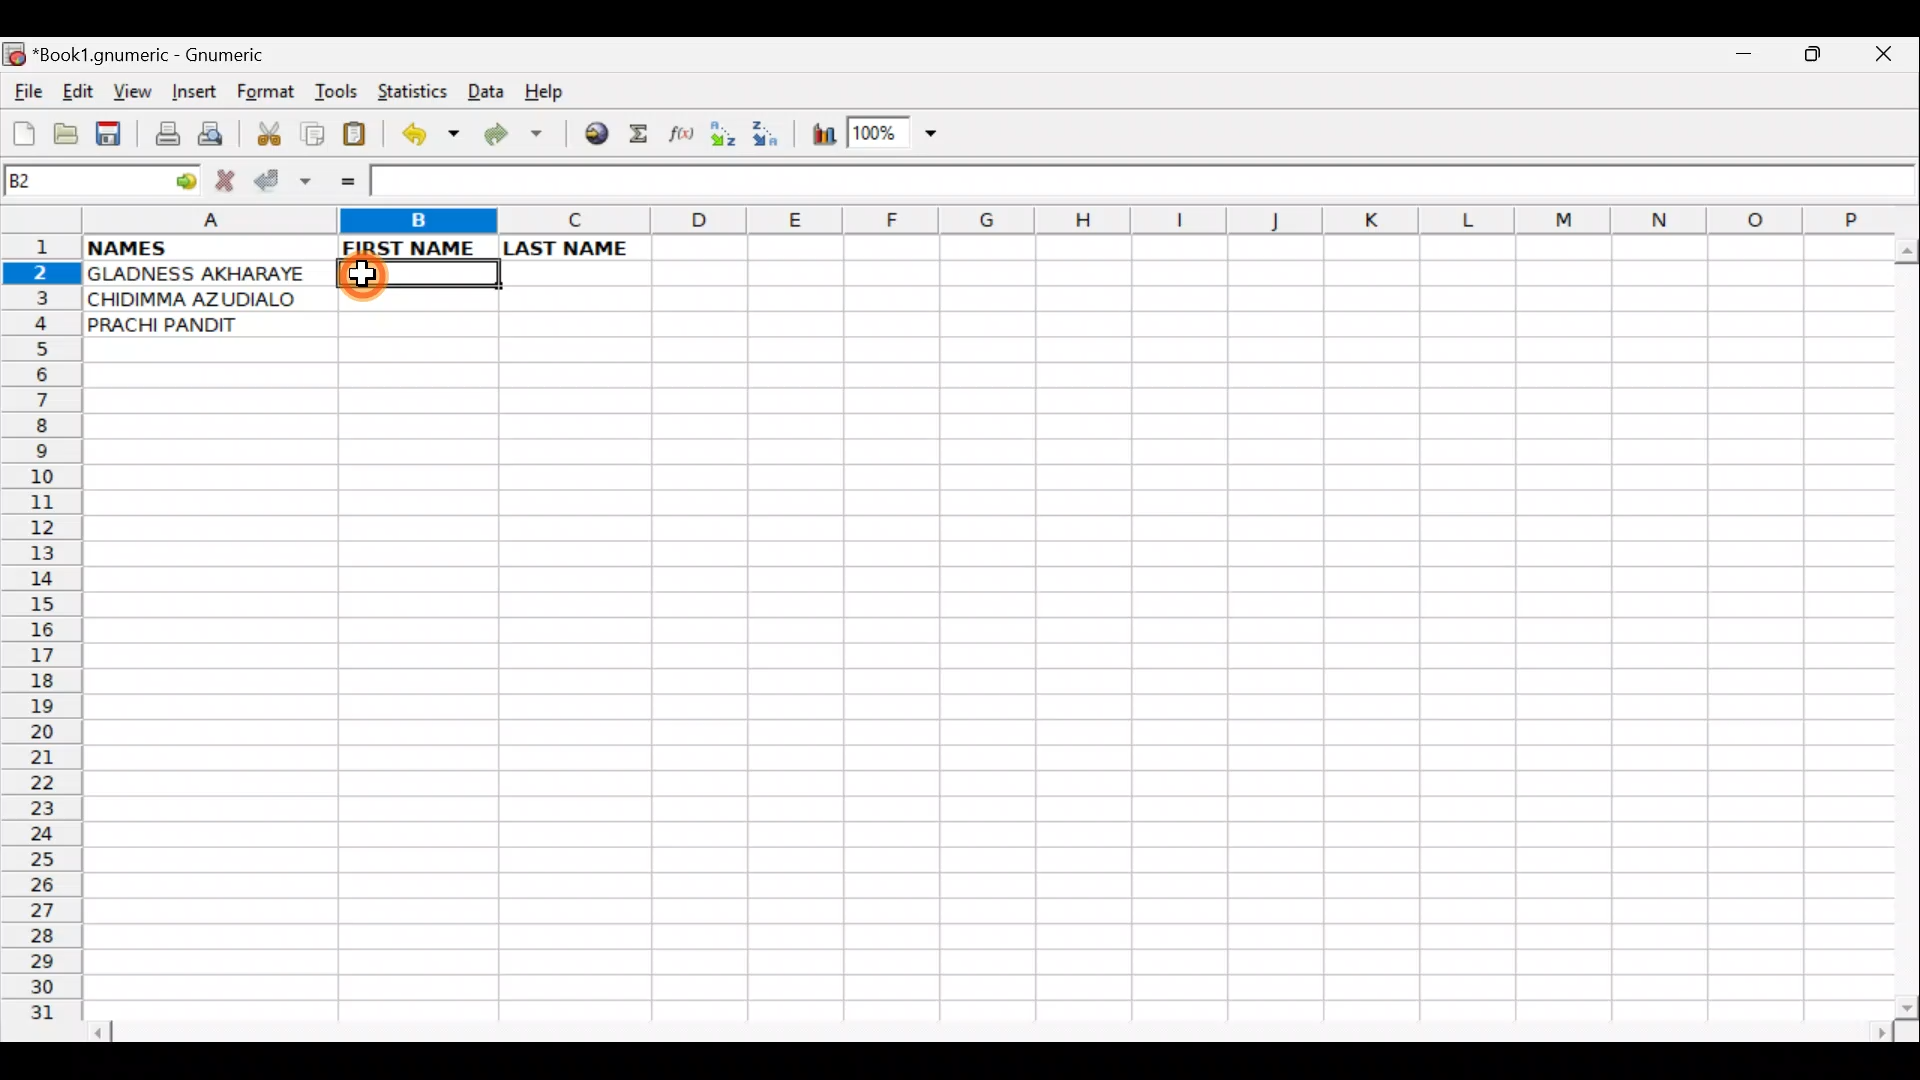 The image size is (1920, 1080). I want to click on Save current workbook, so click(113, 135).